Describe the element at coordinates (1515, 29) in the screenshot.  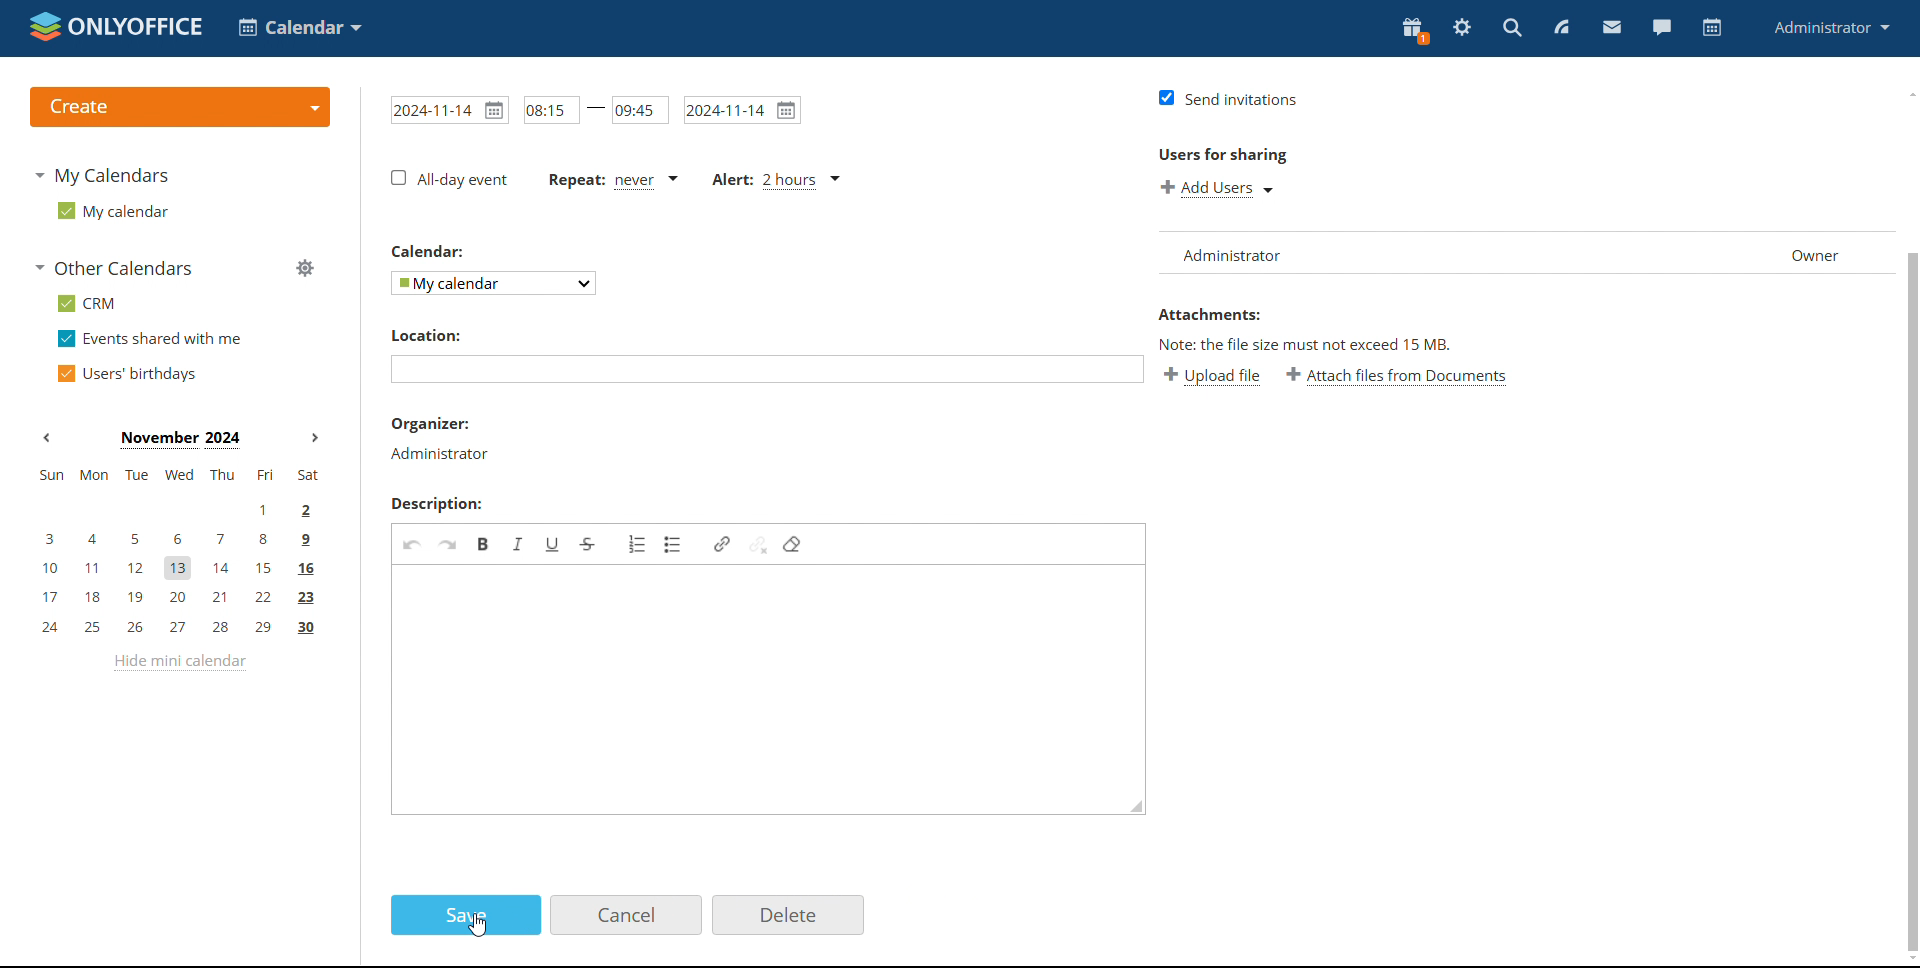
I see `search` at that location.